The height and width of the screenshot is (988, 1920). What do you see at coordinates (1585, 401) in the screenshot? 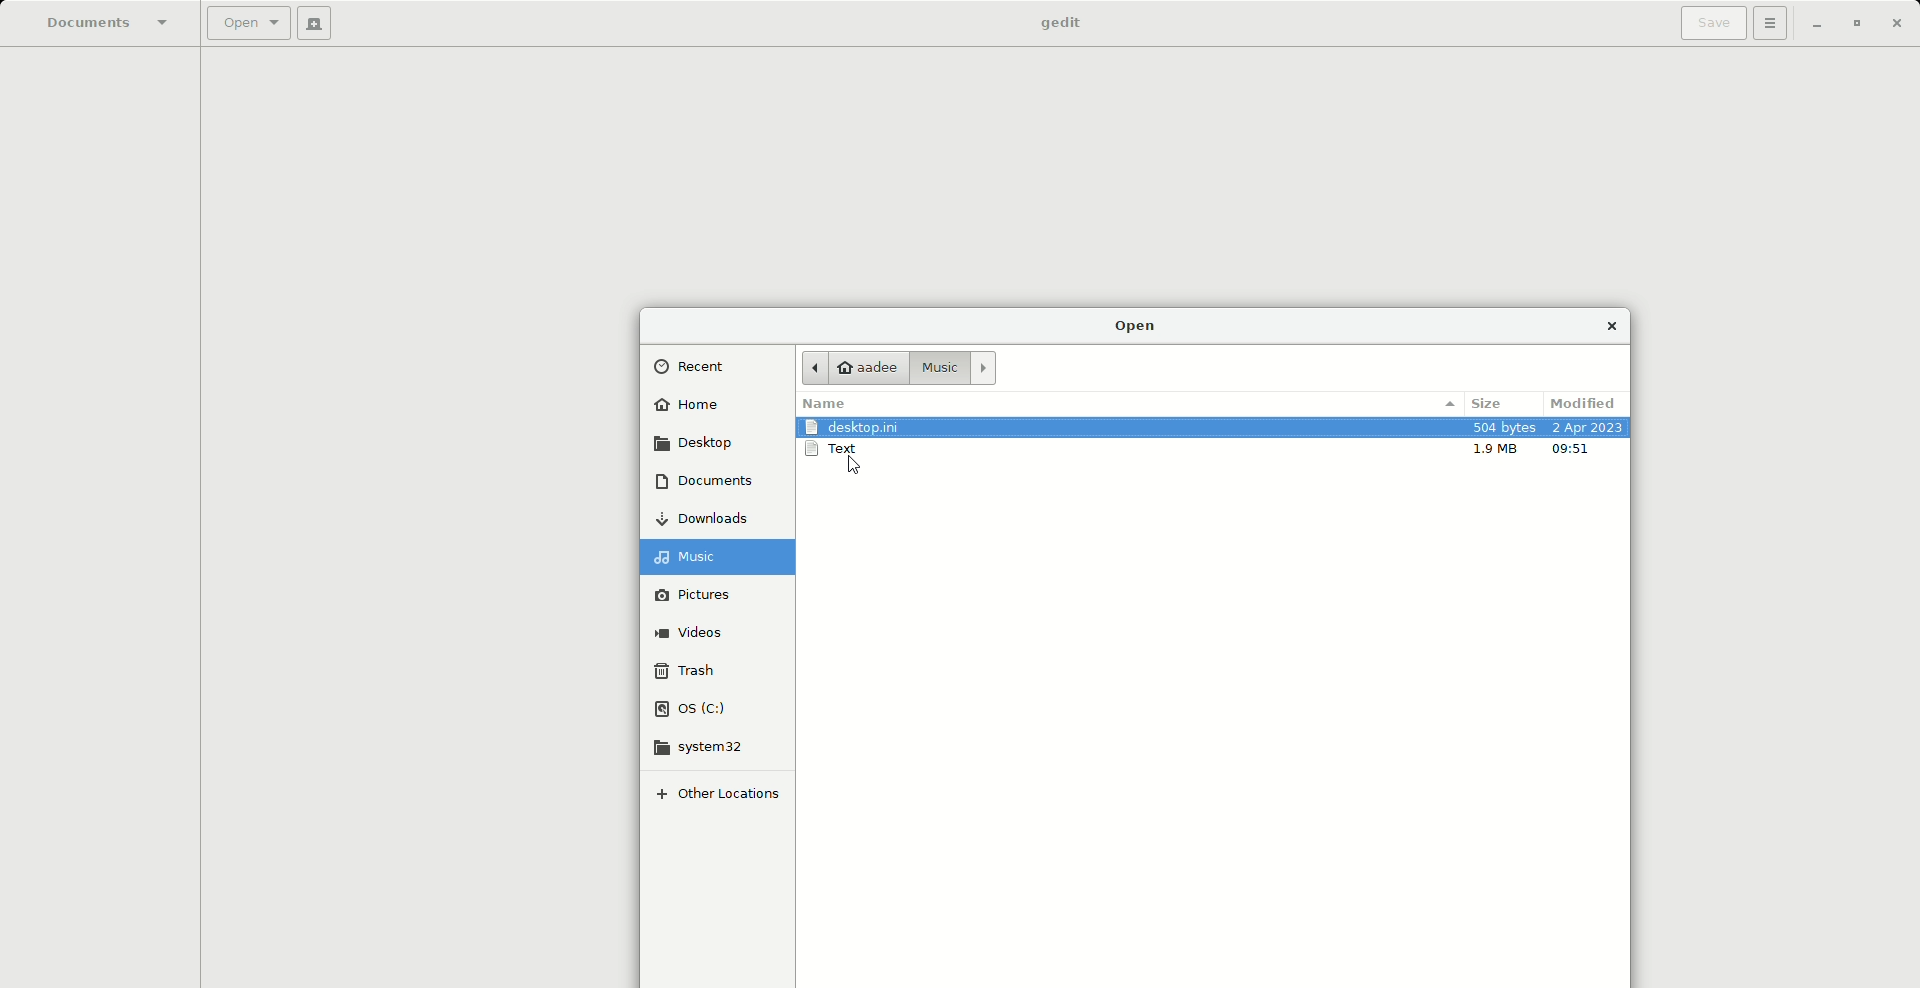
I see `Modified` at bounding box center [1585, 401].